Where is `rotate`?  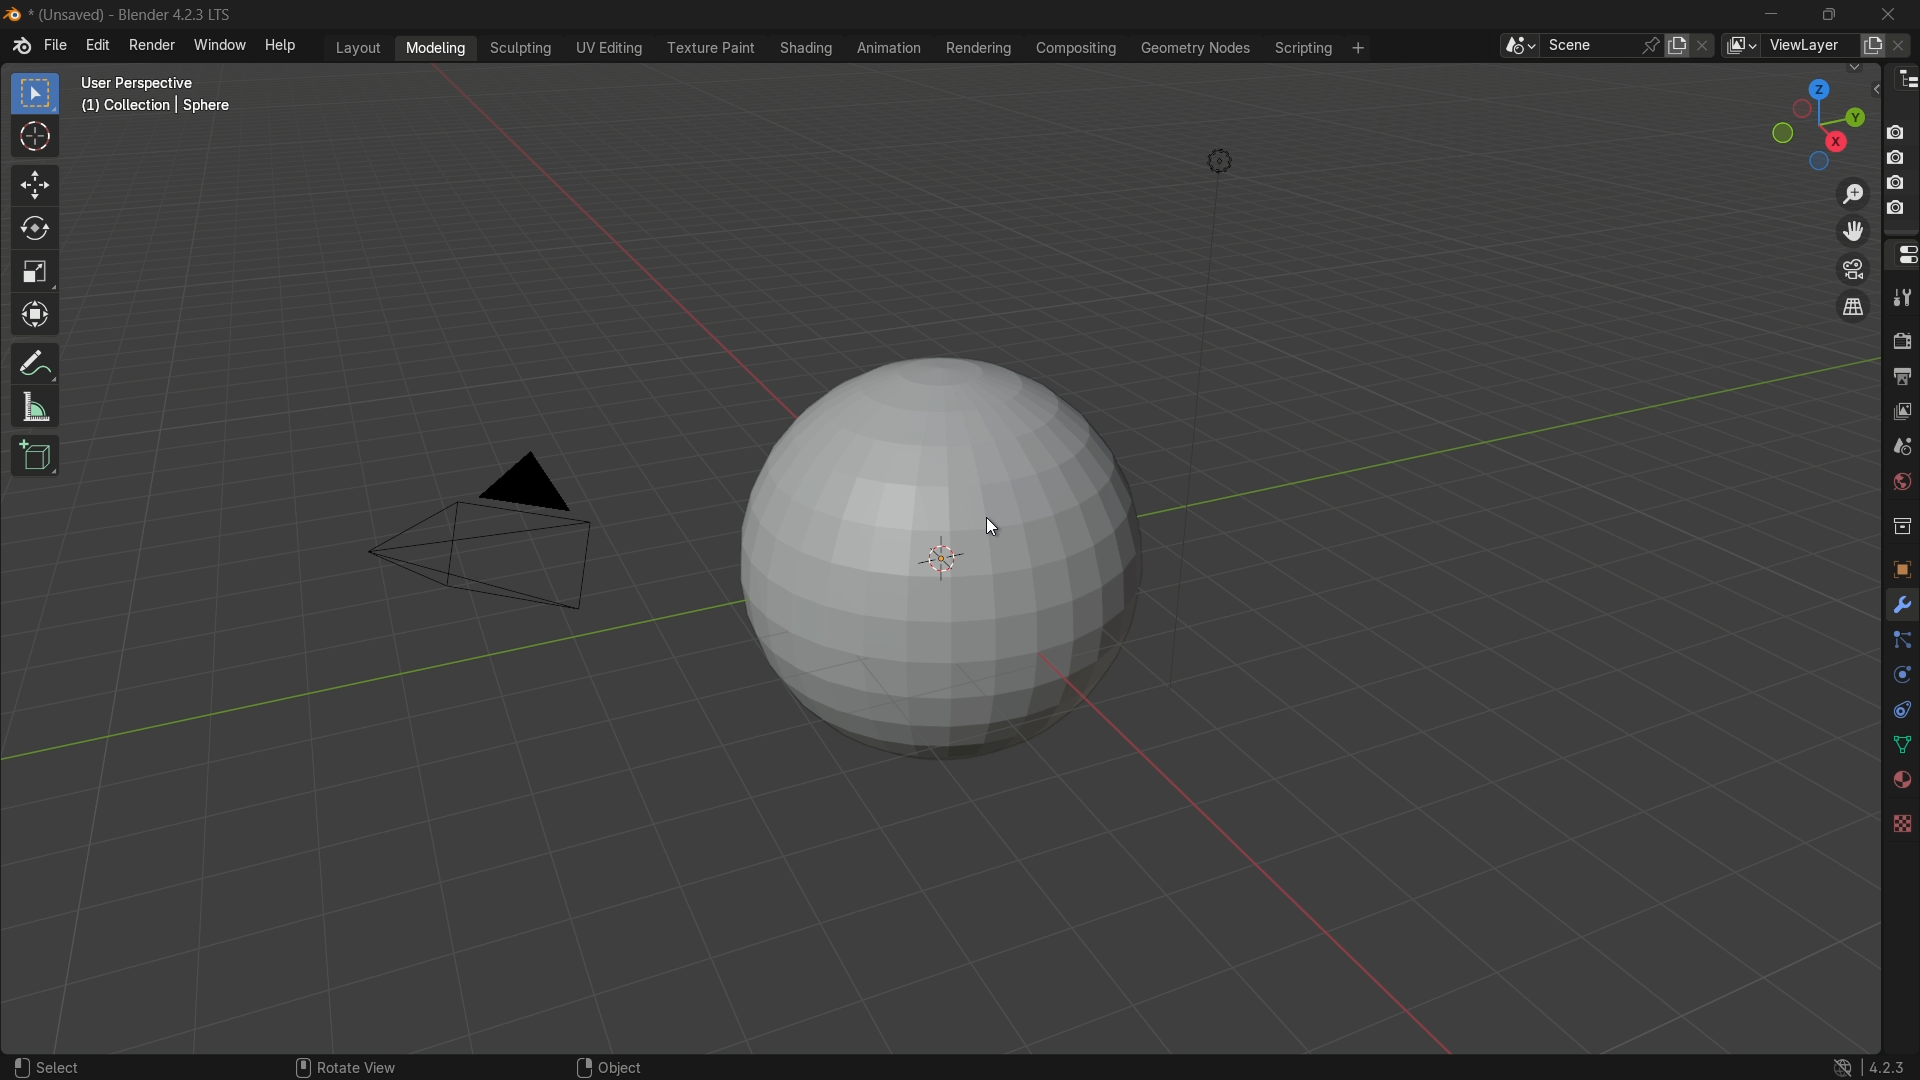 rotate is located at coordinates (35, 232).